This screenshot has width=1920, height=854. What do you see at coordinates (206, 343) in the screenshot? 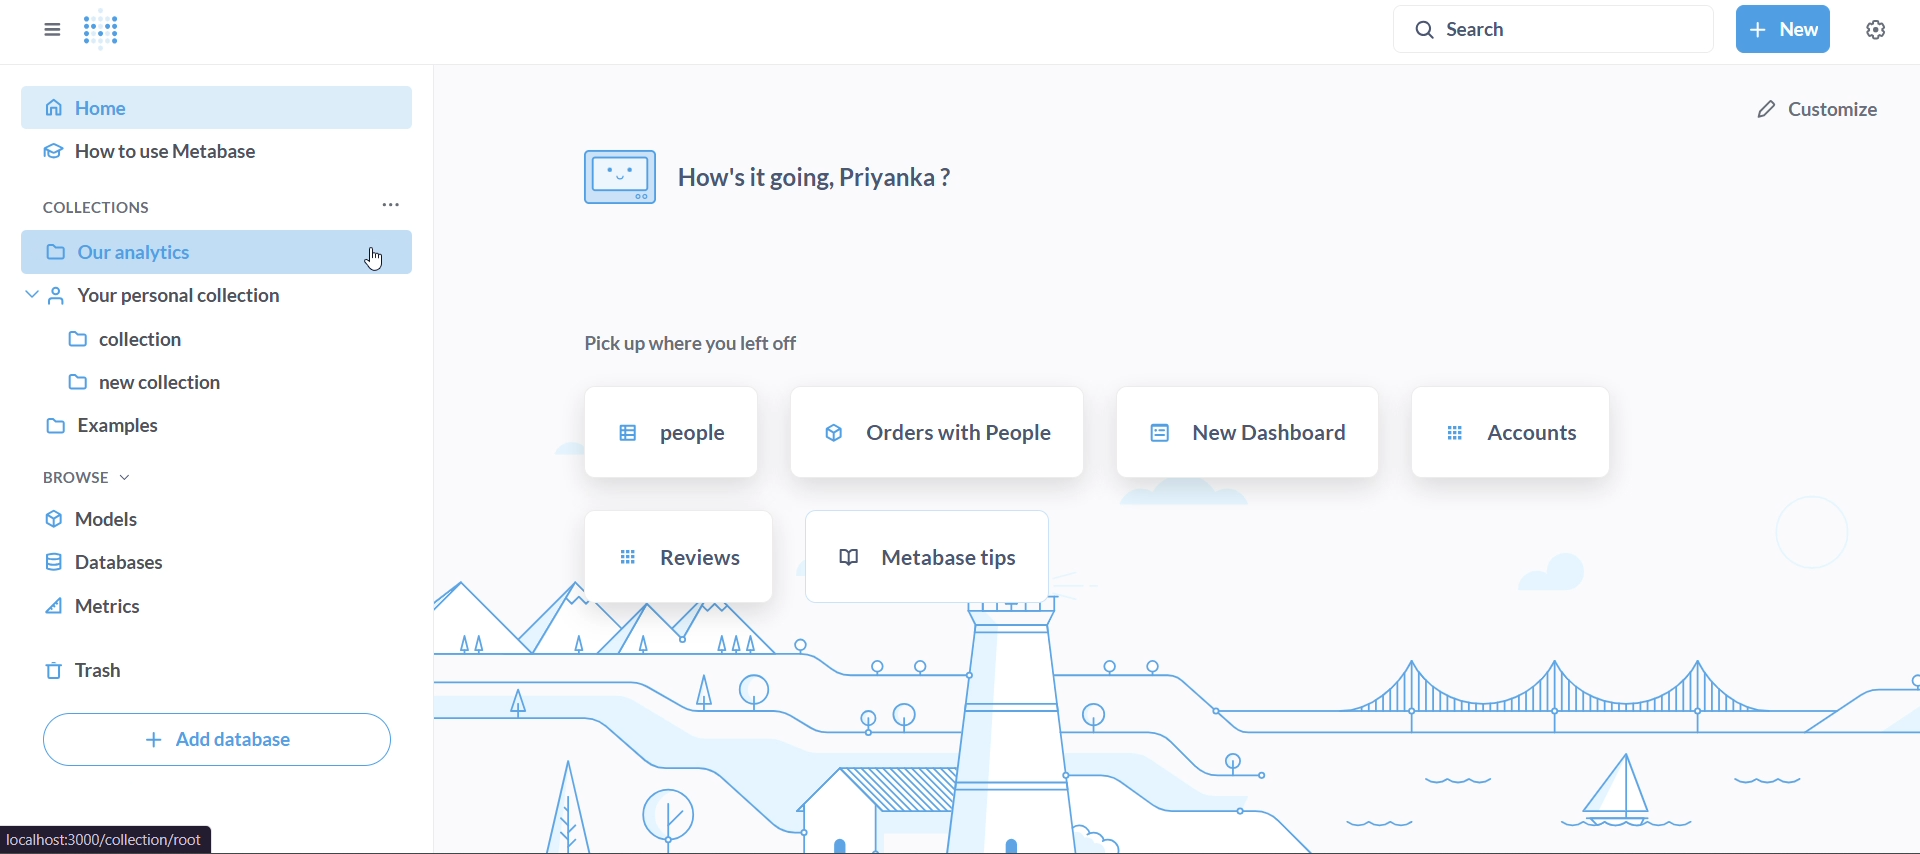
I see `collection` at bounding box center [206, 343].